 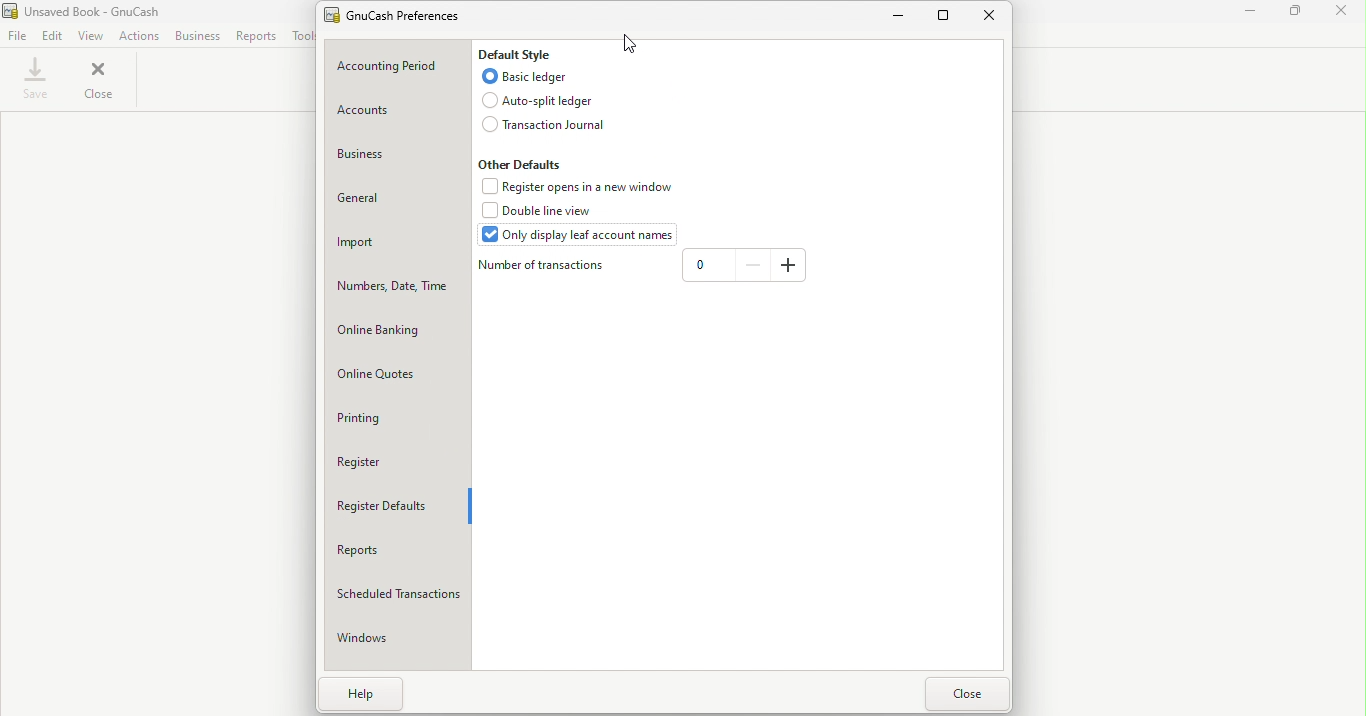 I want to click on Scheduled transactions, so click(x=398, y=592).